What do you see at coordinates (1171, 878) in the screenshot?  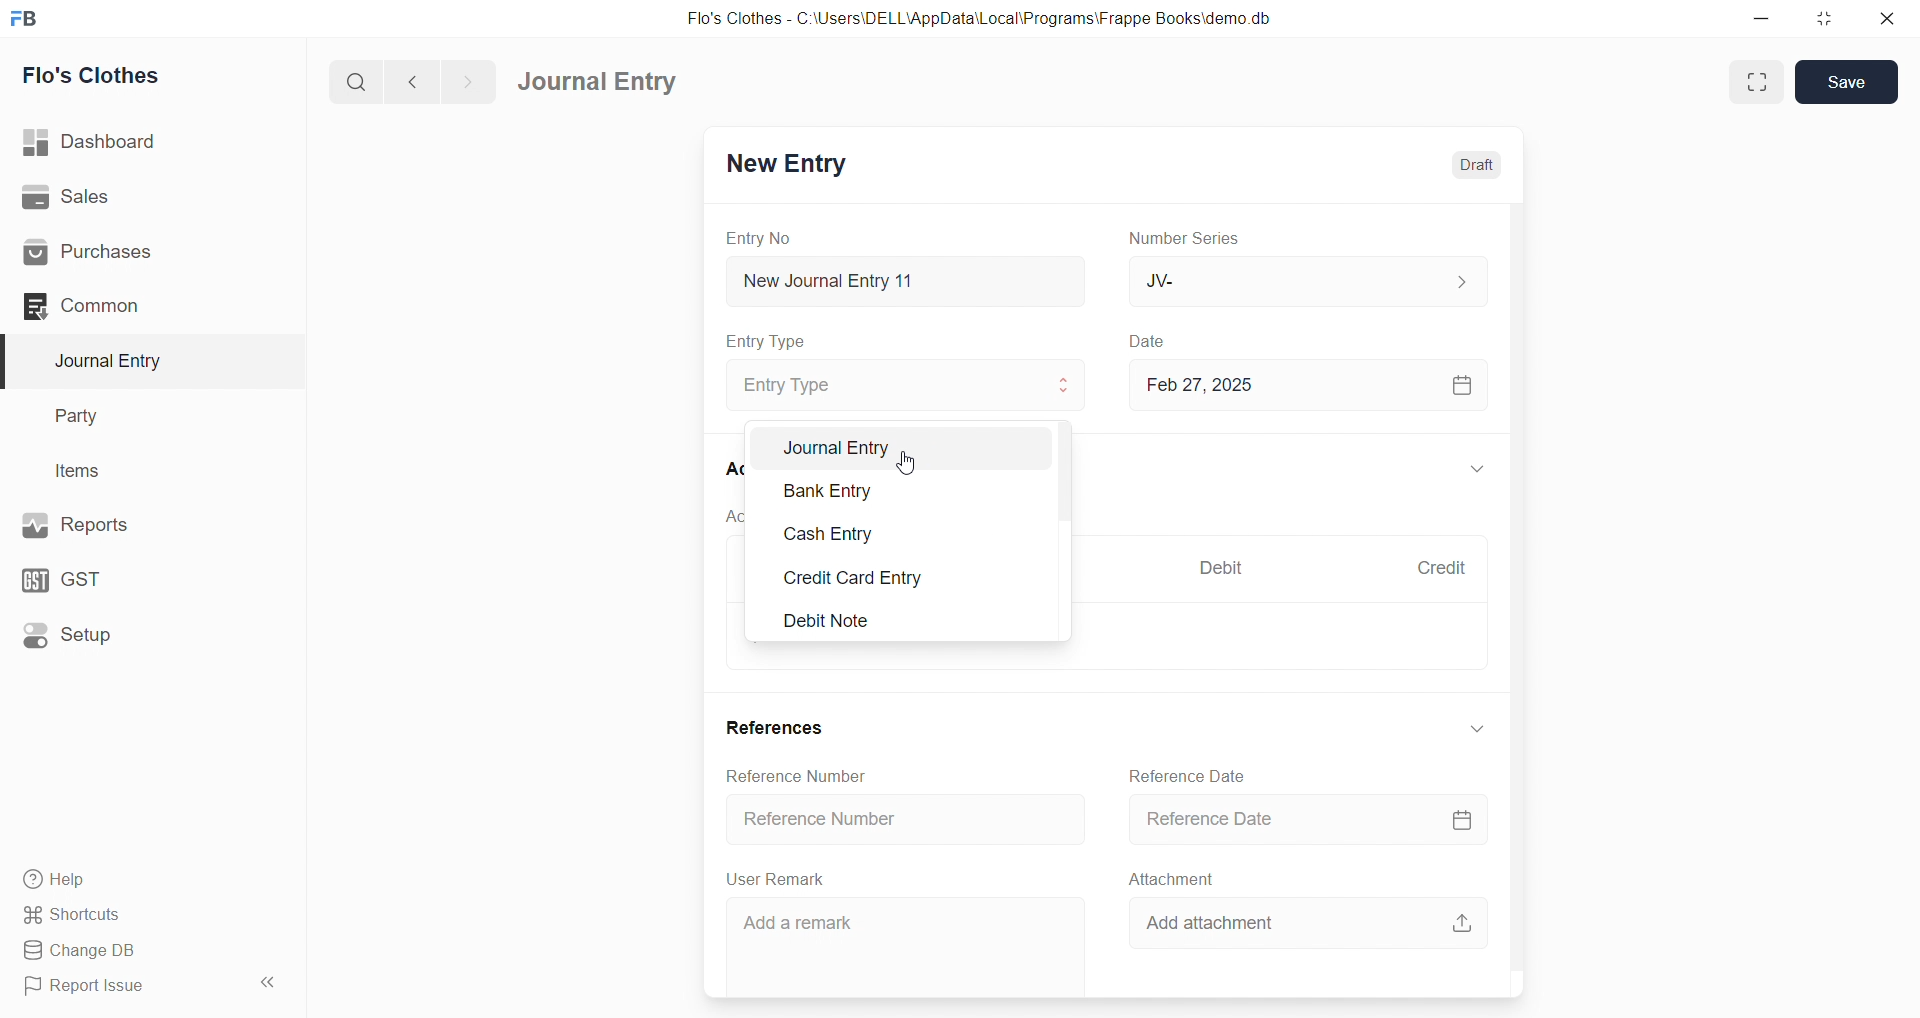 I see `Attachment` at bounding box center [1171, 878].